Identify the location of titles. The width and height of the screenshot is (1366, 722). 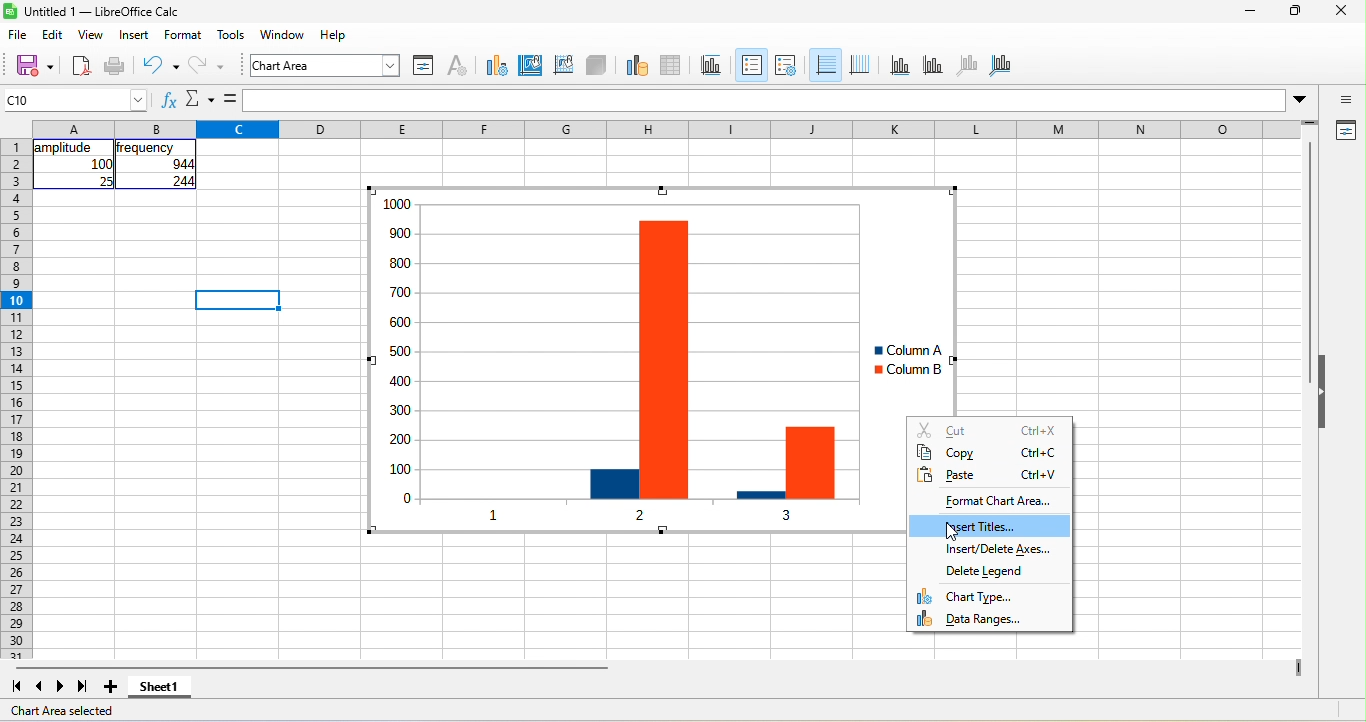
(712, 66).